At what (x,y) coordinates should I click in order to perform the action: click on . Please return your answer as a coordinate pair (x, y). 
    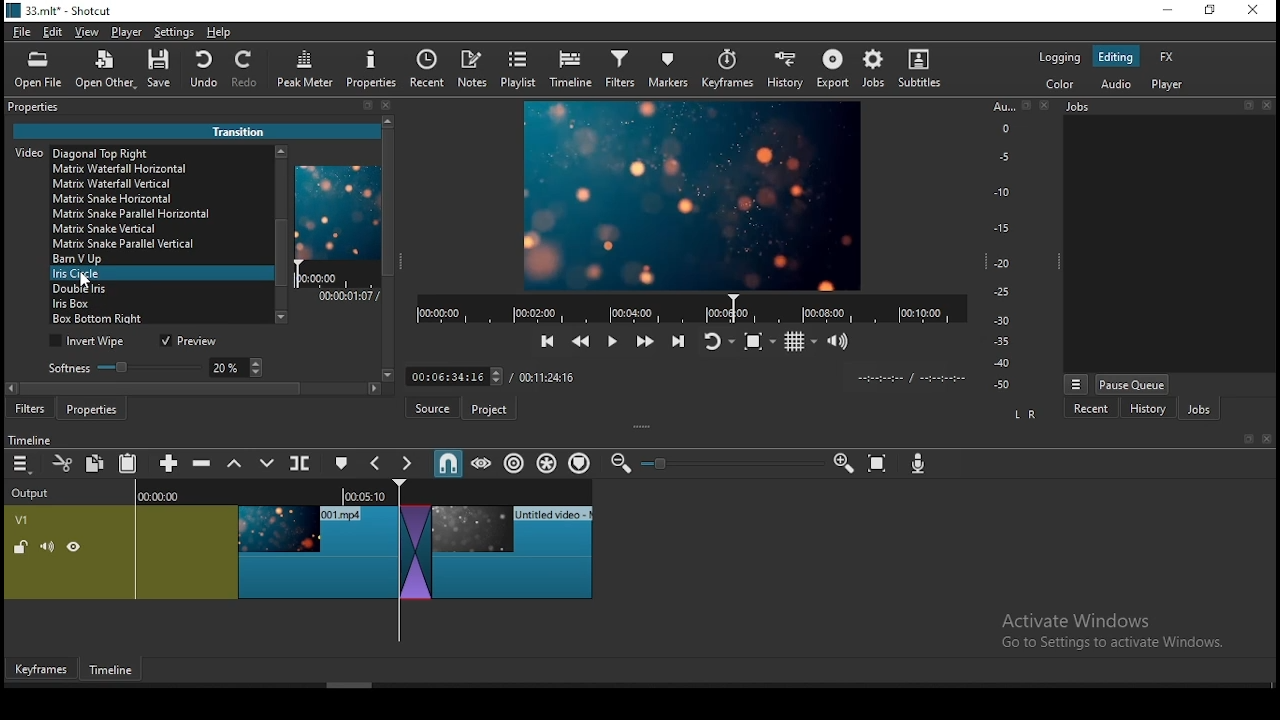
    Looking at the image, I should click on (1043, 106).